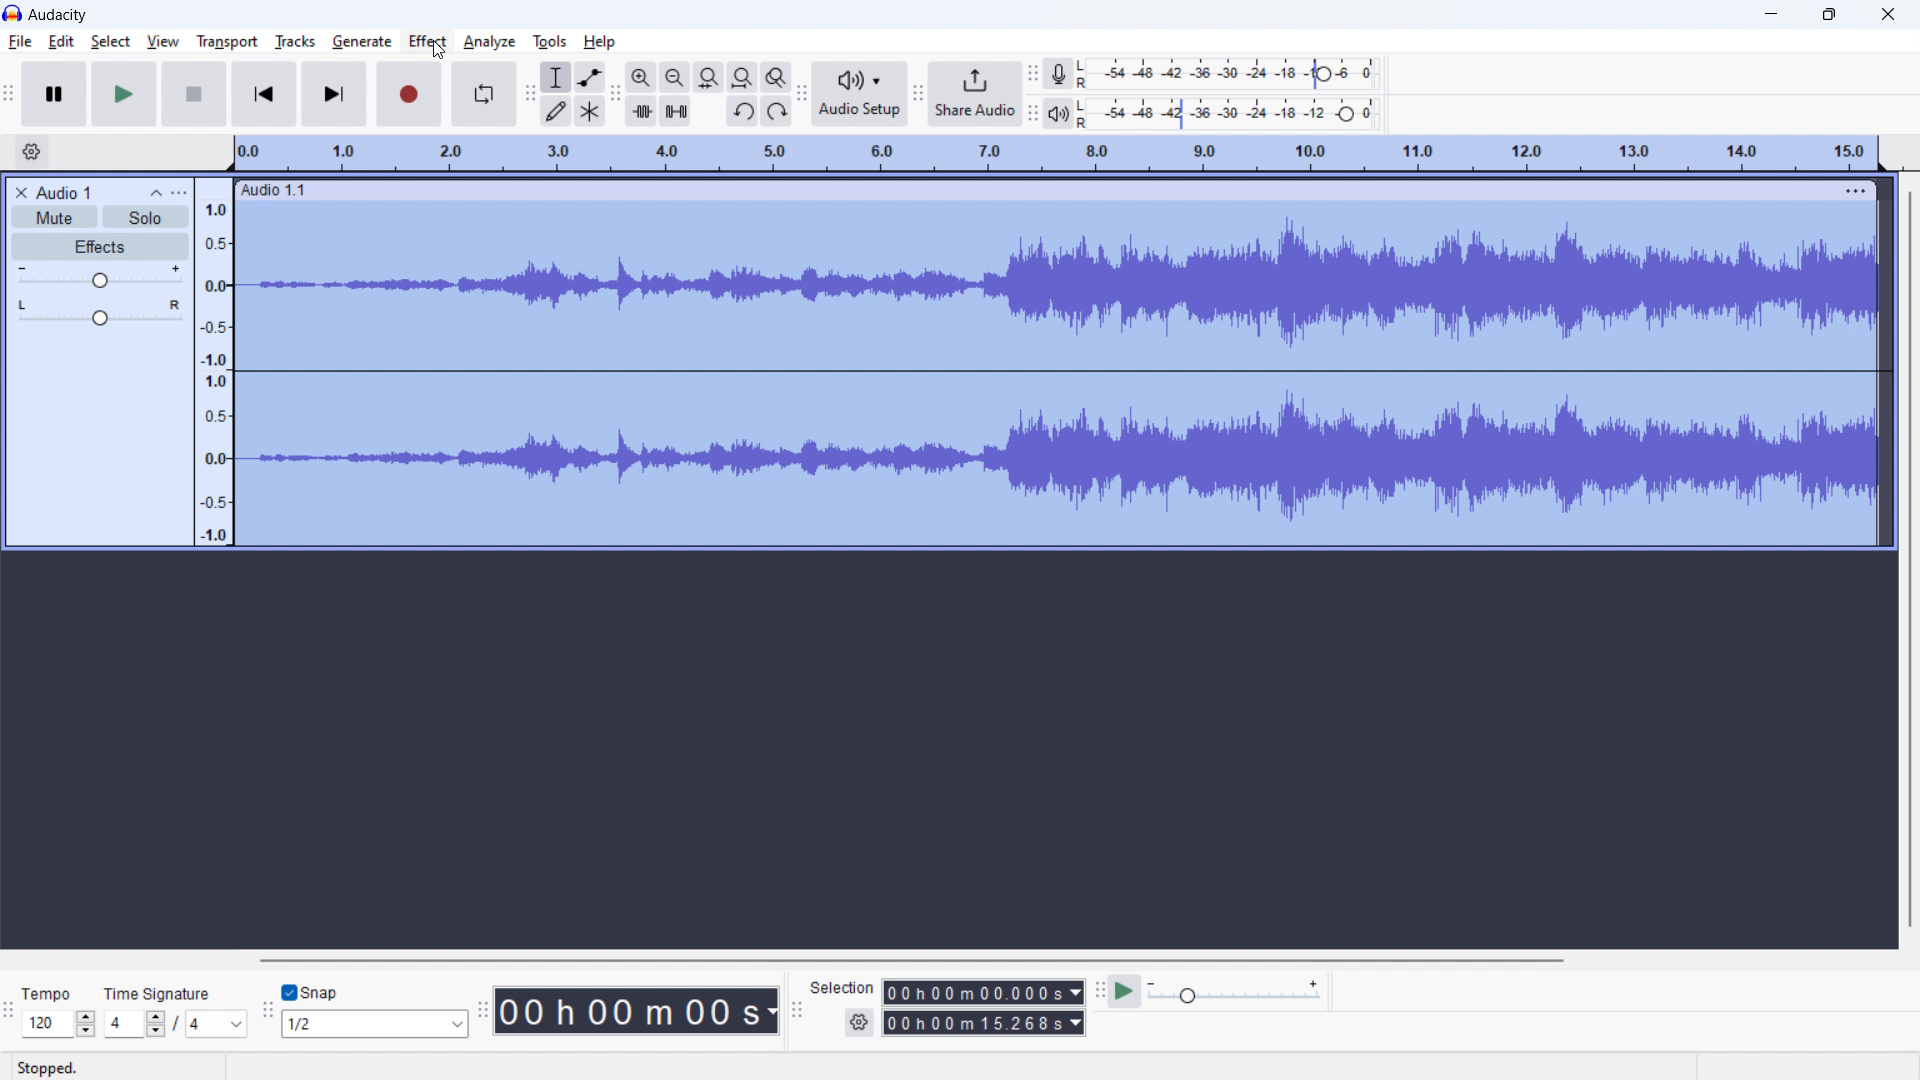  What do you see at coordinates (710, 77) in the screenshot?
I see `fit selection to width` at bounding box center [710, 77].